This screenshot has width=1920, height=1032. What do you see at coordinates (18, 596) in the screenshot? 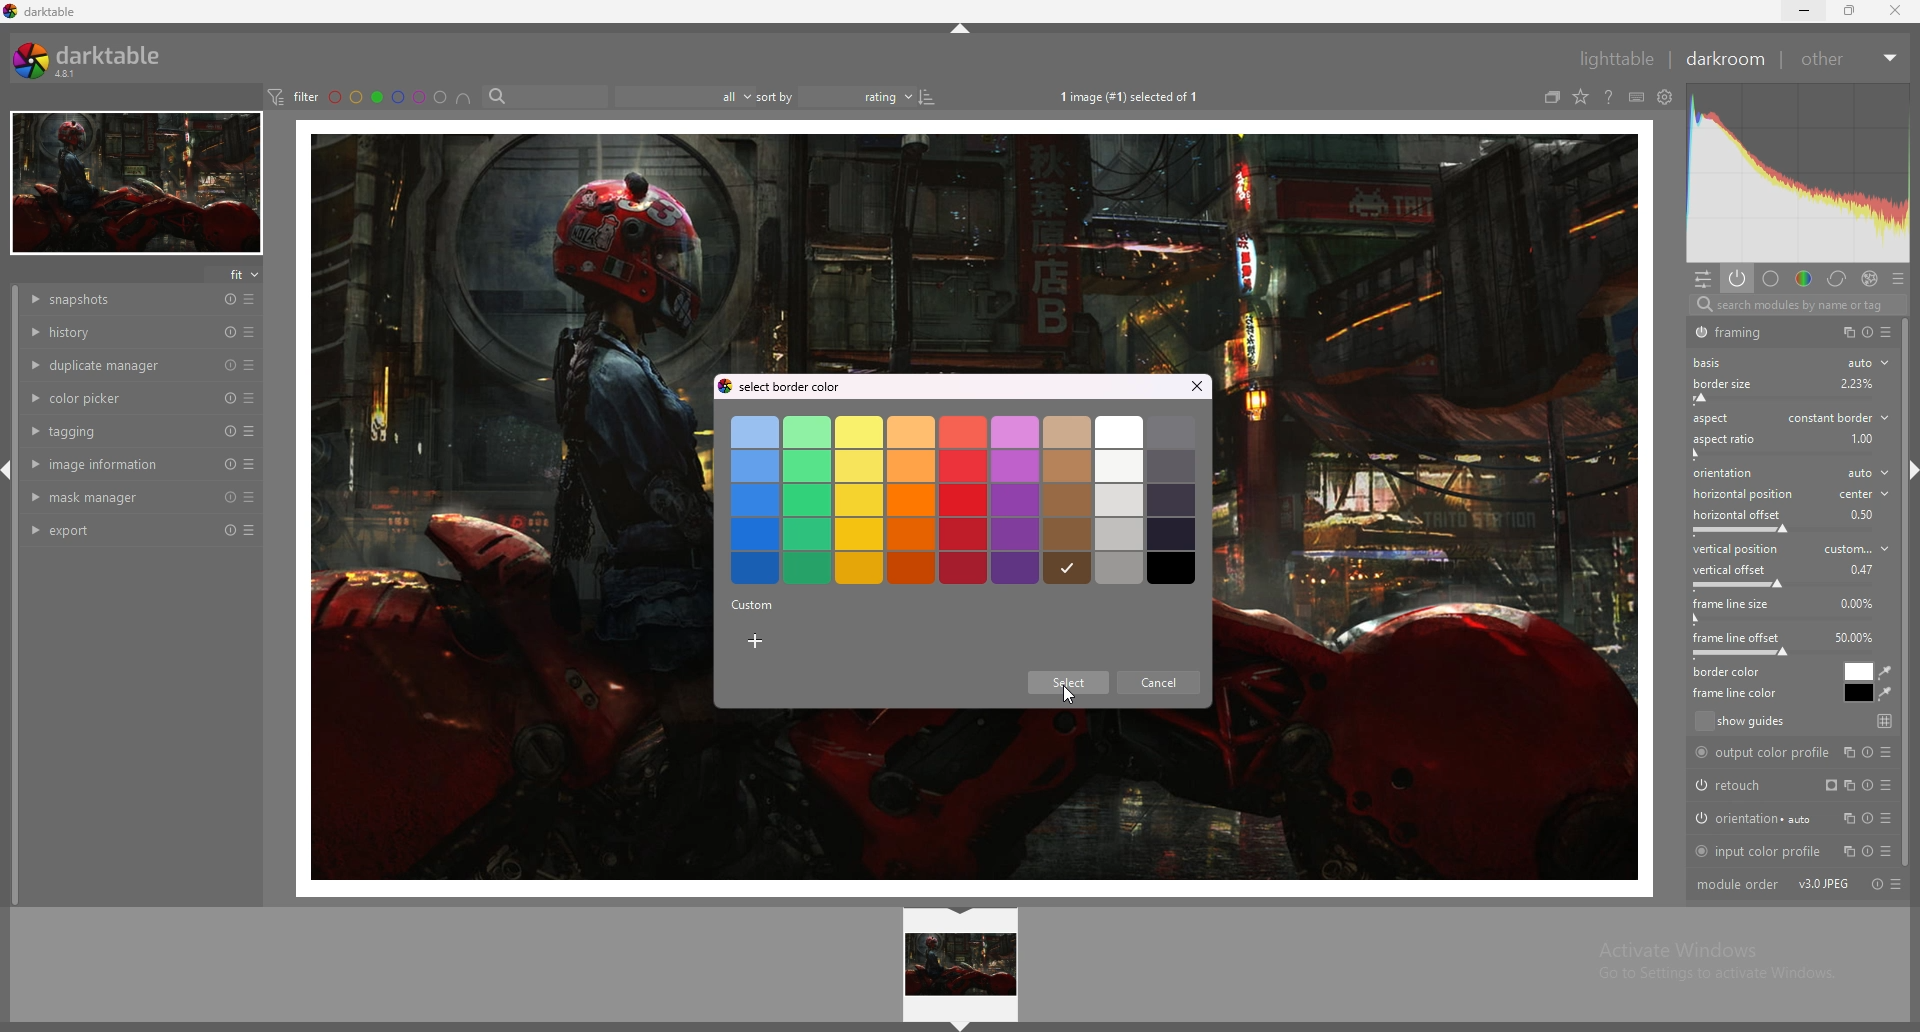
I see `scroll bar` at bounding box center [18, 596].